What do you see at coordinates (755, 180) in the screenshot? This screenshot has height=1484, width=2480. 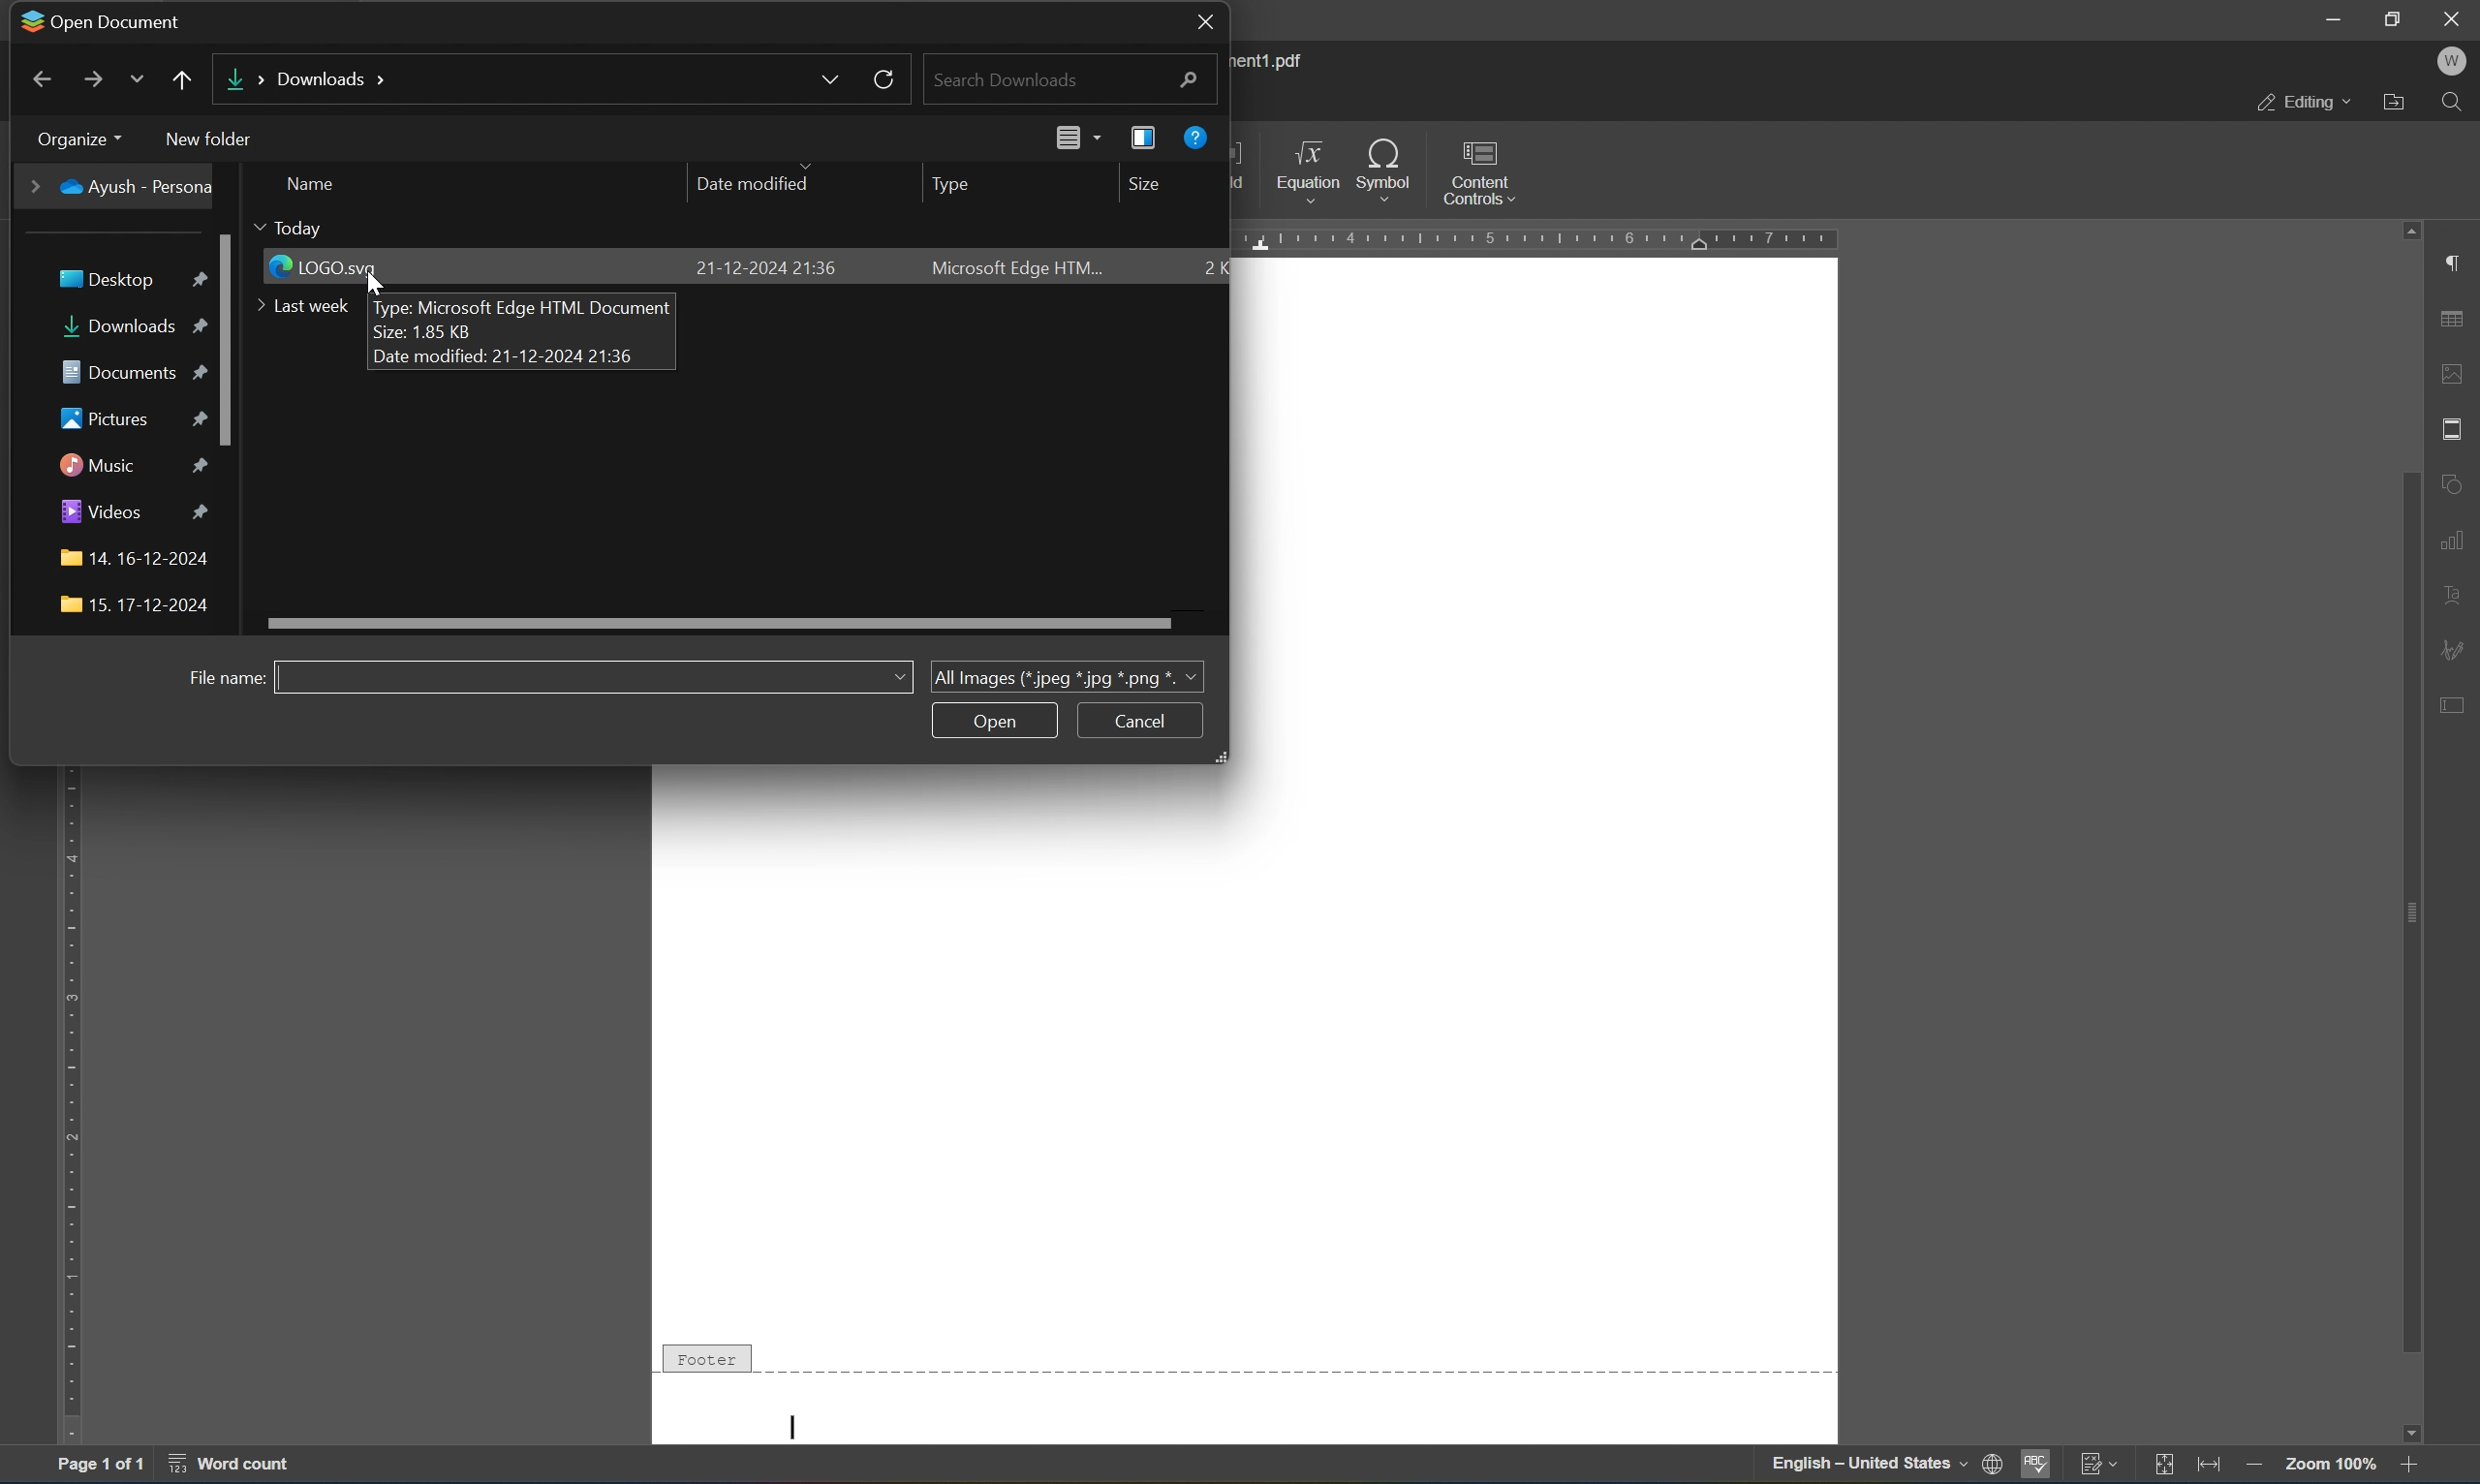 I see `date modified` at bounding box center [755, 180].